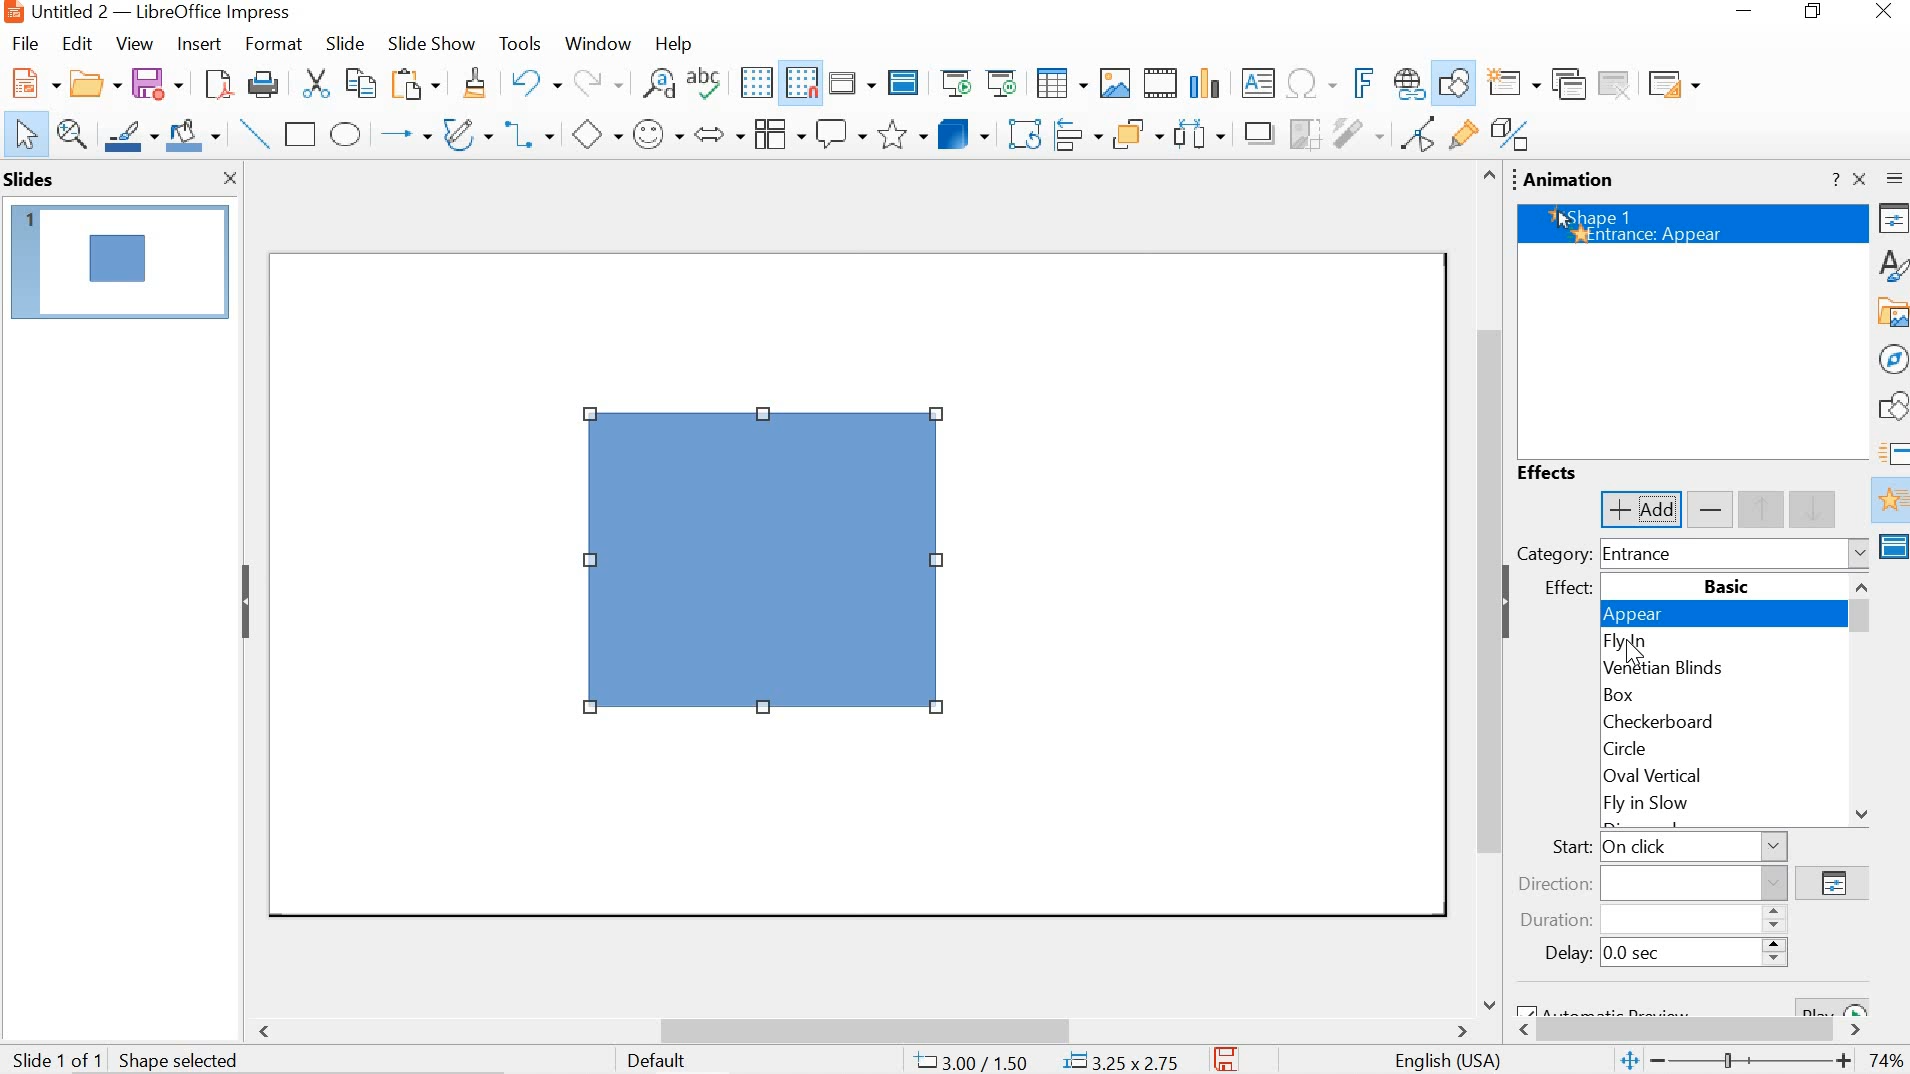 This screenshot has height=1074, width=1910. Describe the element at coordinates (272, 44) in the screenshot. I see `format` at that location.